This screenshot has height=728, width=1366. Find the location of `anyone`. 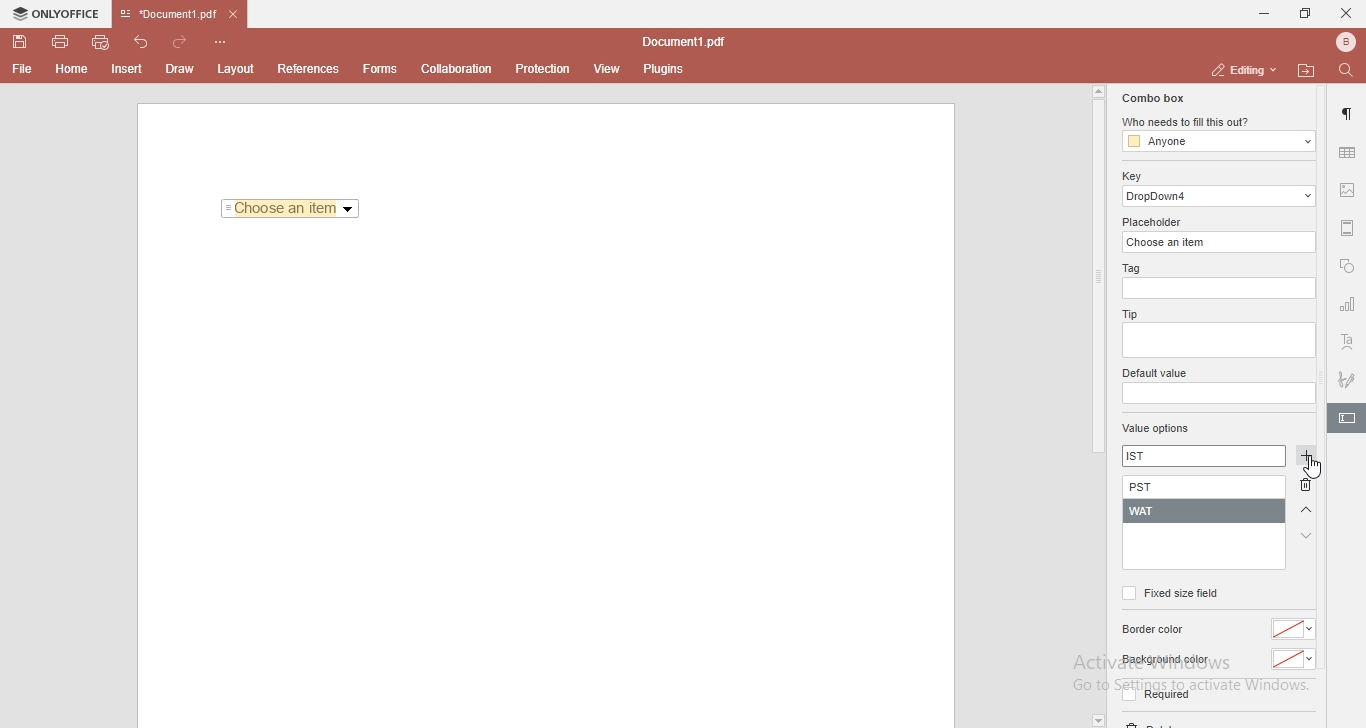

anyone is located at coordinates (1217, 142).